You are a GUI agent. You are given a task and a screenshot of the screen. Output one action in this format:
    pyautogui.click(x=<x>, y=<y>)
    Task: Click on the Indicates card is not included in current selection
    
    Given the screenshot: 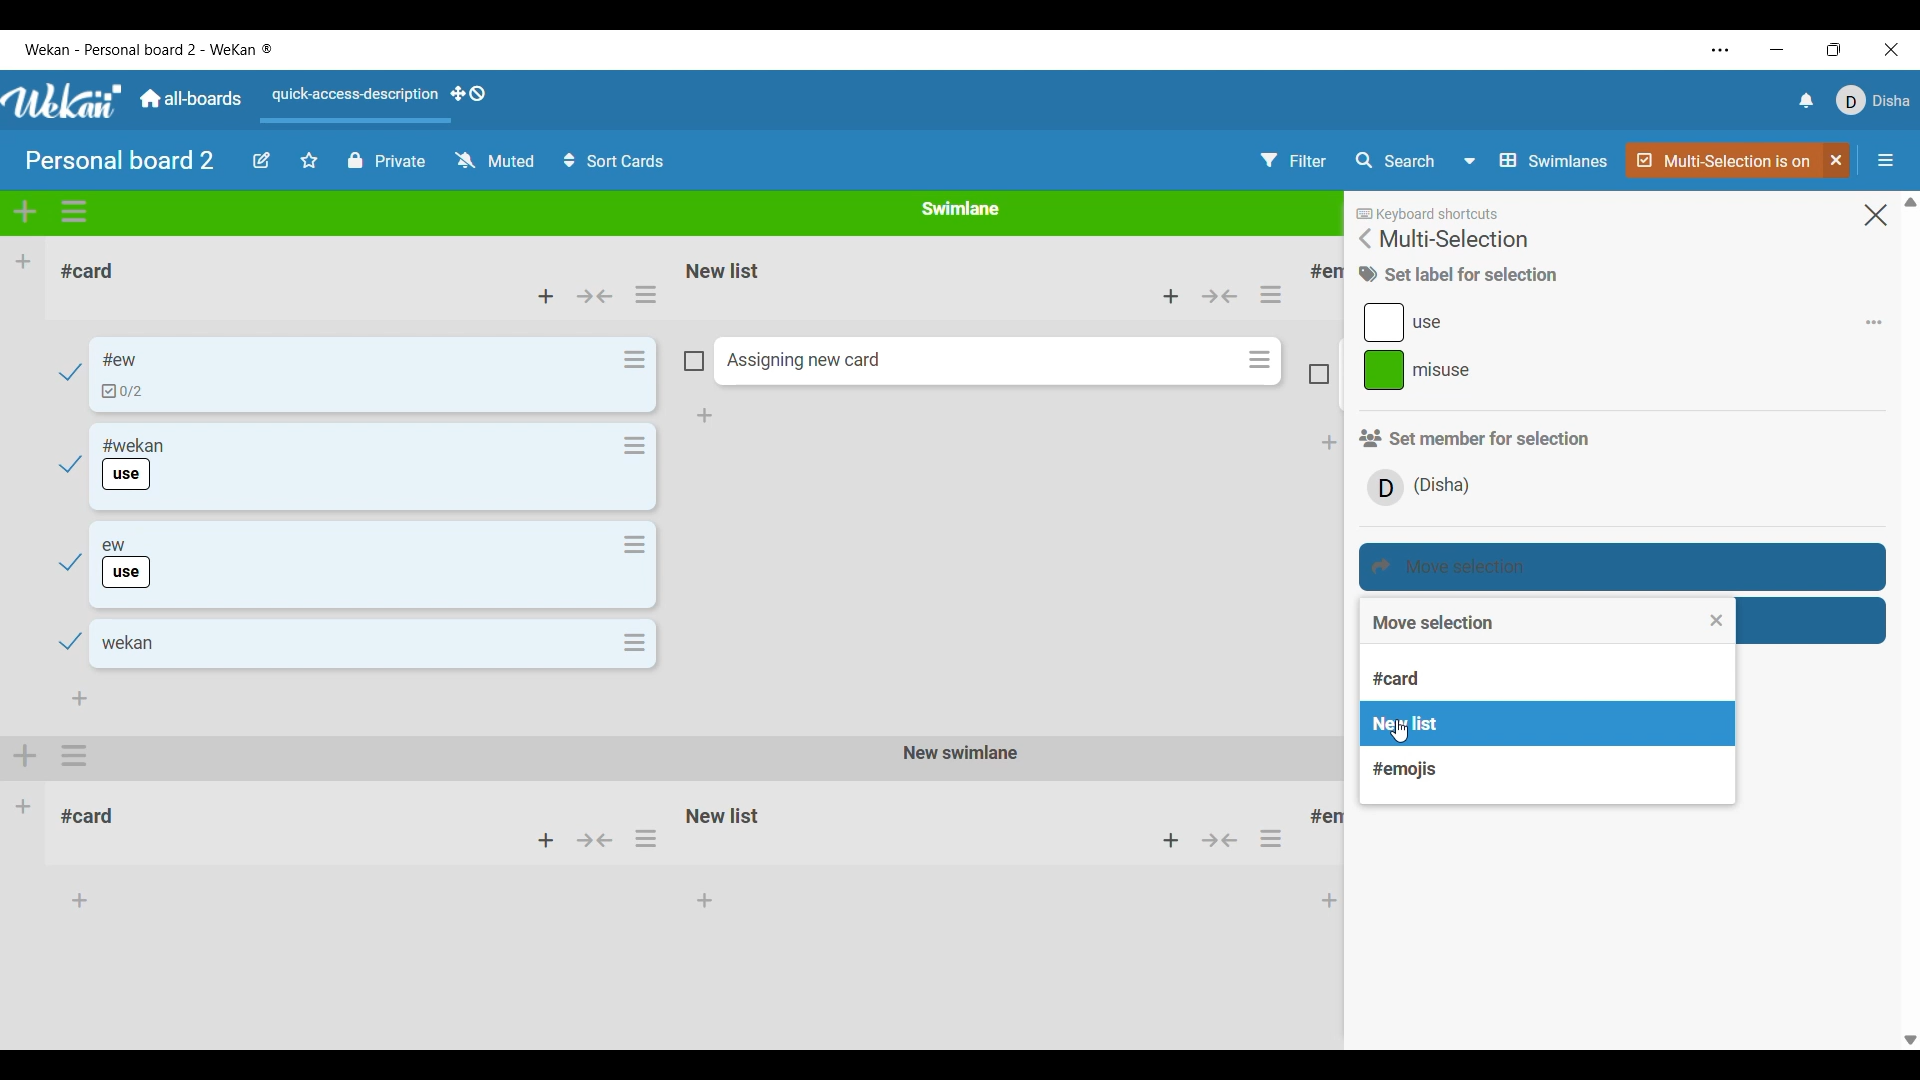 What is the action you would take?
    pyautogui.click(x=1320, y=373)
    